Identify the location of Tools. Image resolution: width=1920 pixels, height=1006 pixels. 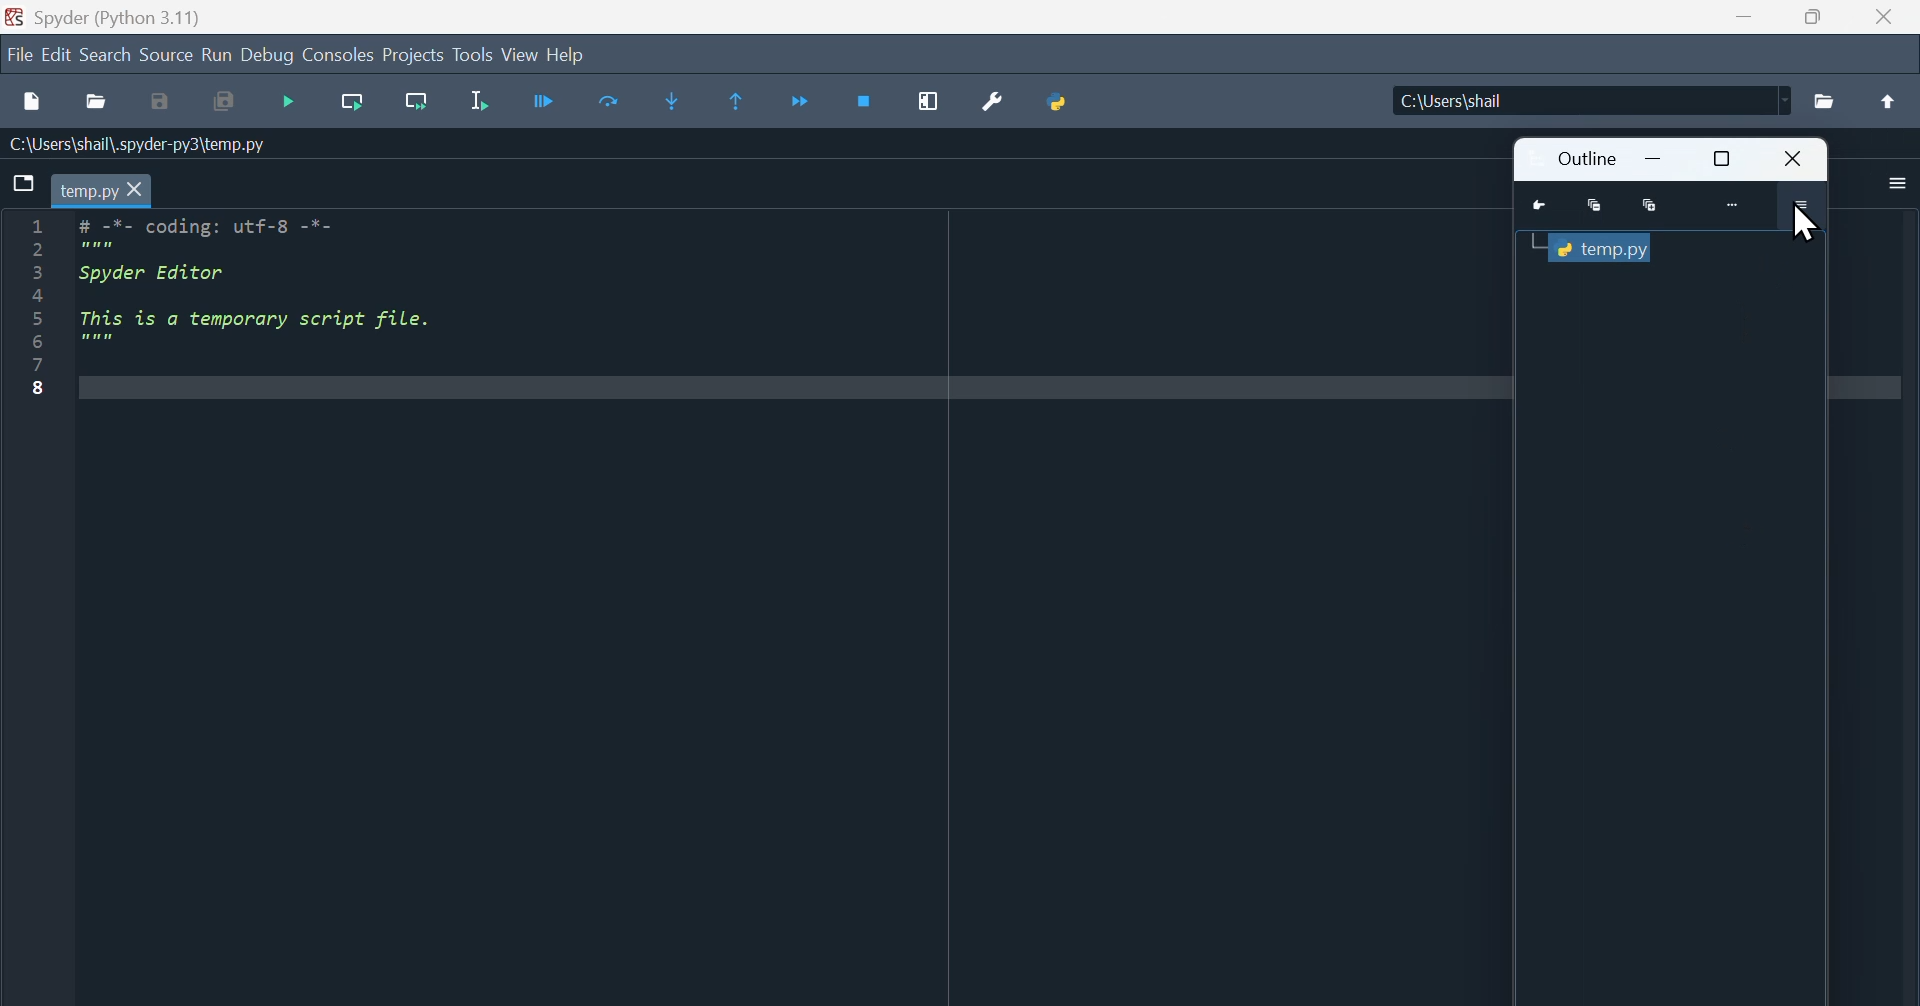
(474, 52).